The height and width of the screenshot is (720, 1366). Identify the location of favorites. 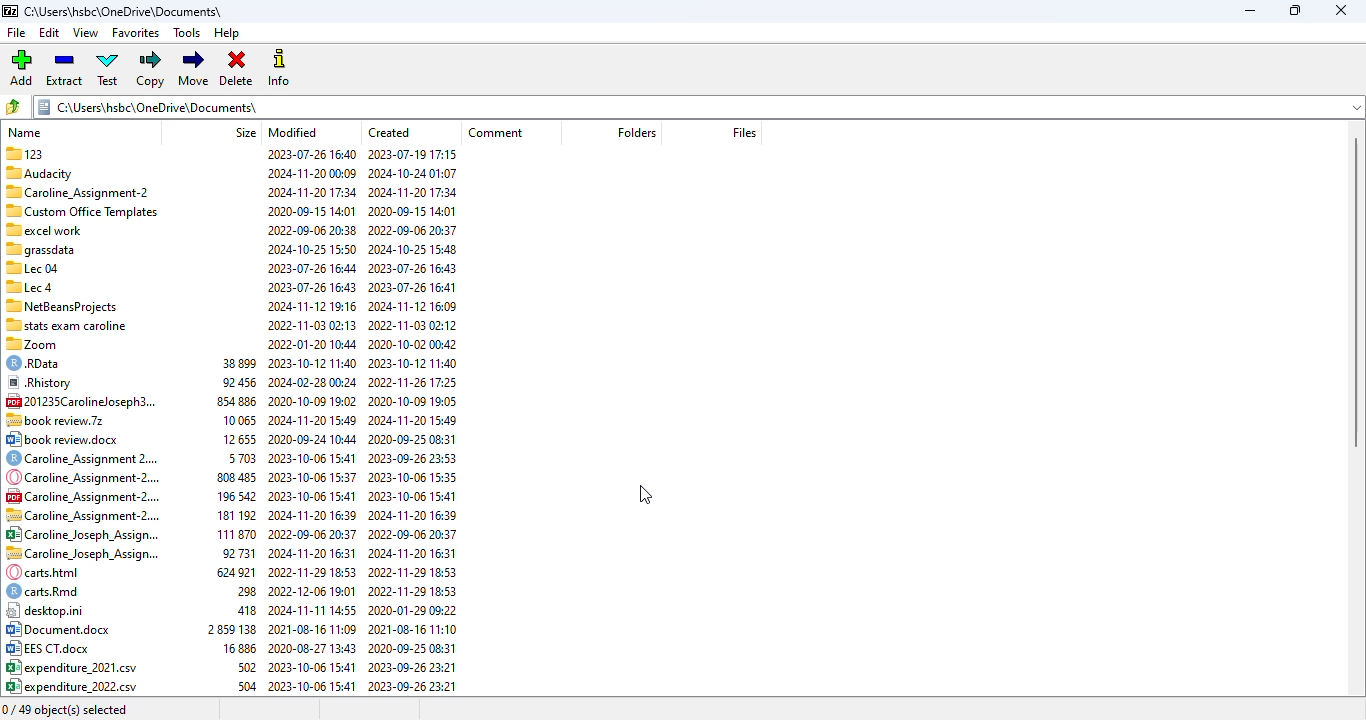
(136, 33).